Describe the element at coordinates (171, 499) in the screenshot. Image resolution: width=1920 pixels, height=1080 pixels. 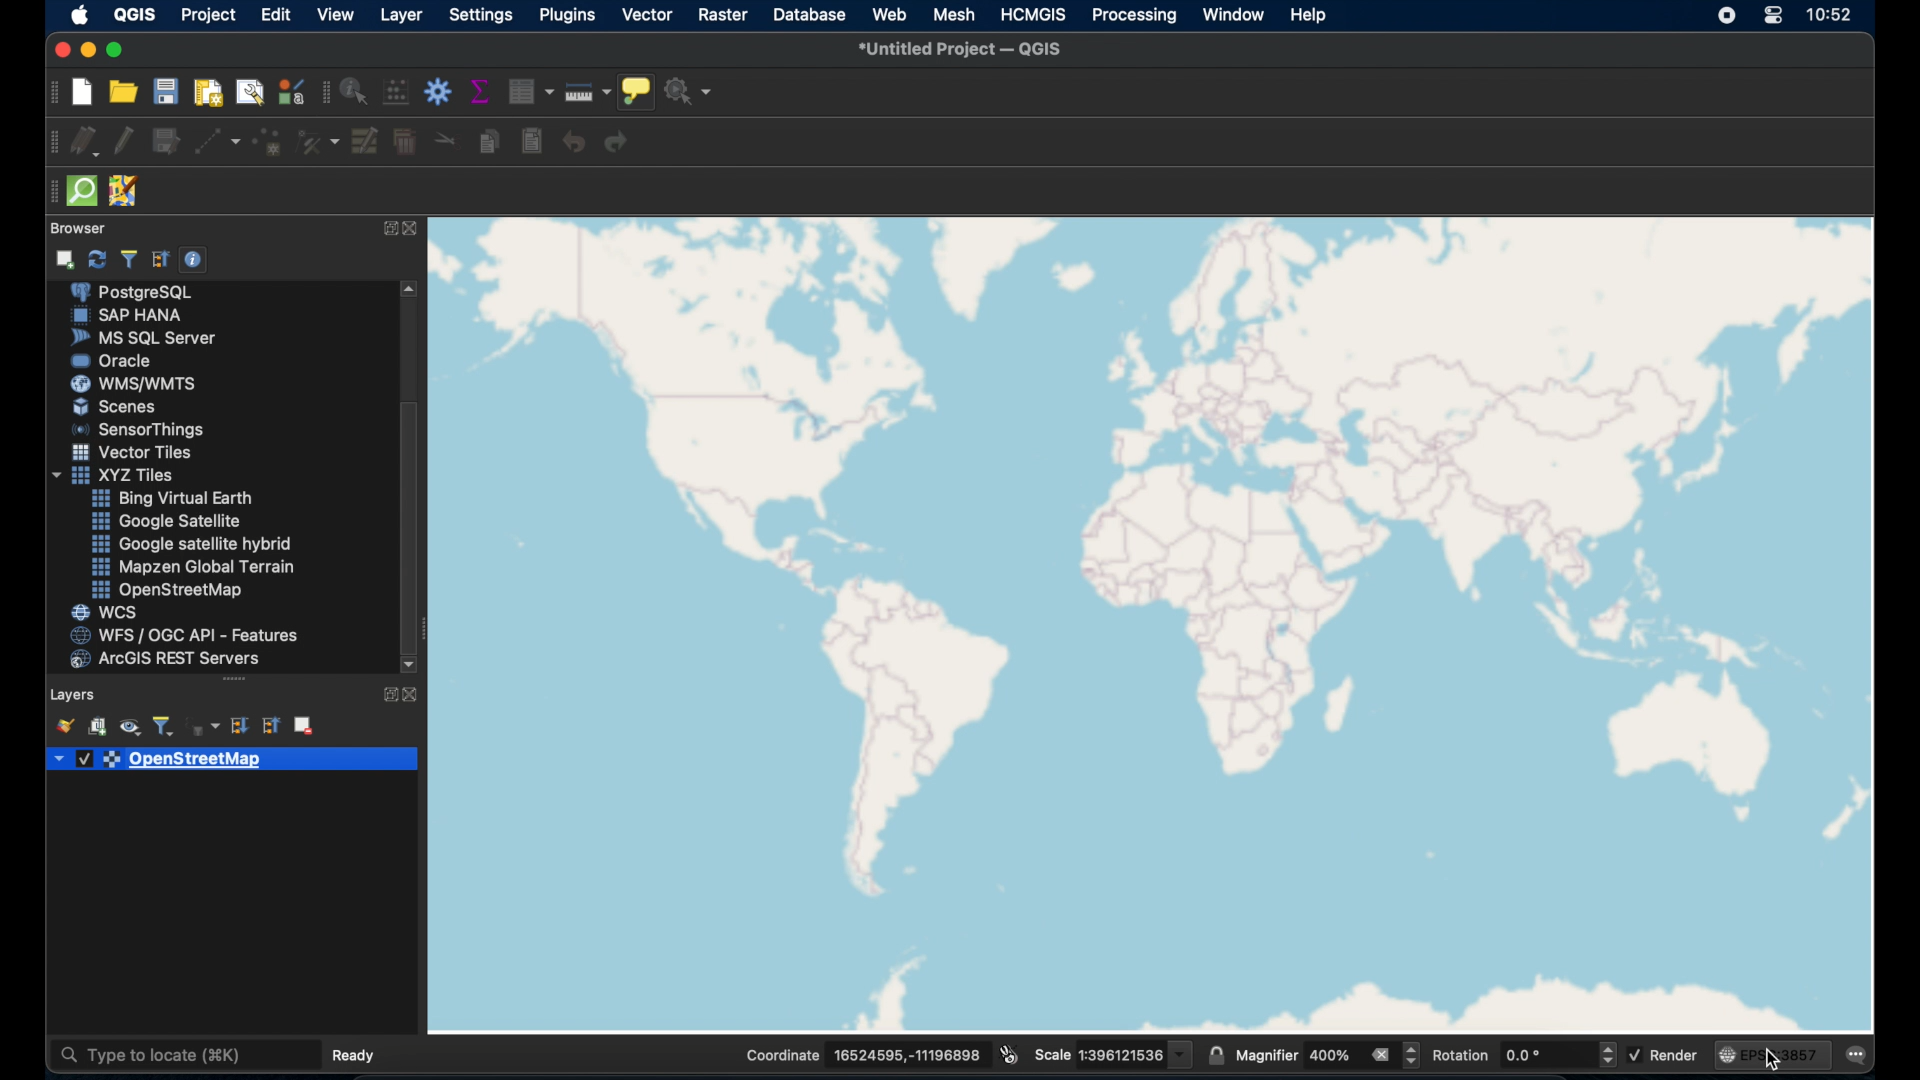
I see `` at that location.